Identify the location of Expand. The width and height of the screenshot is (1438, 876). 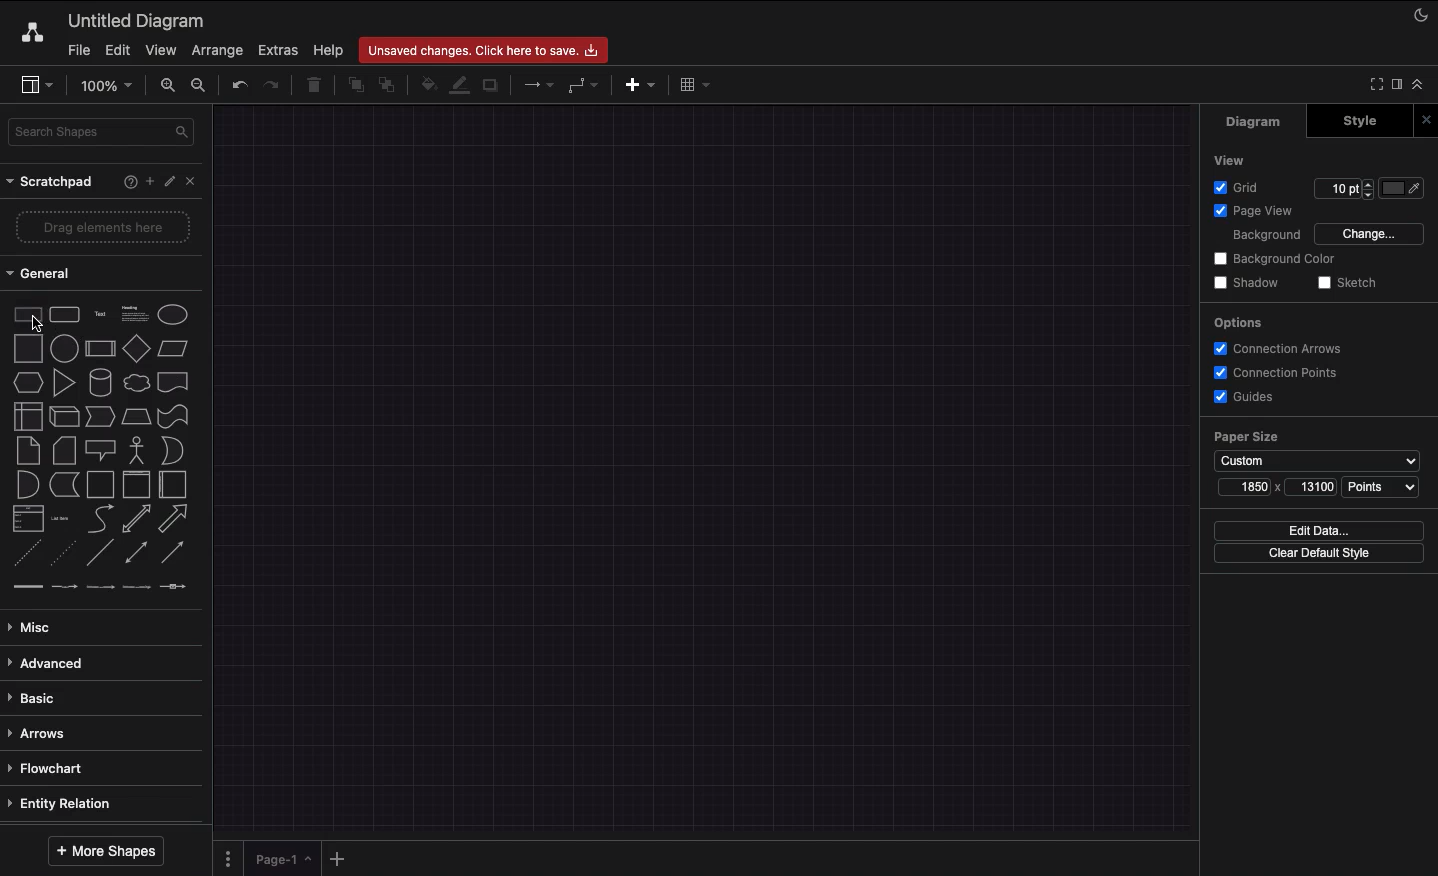
(1397, 84).